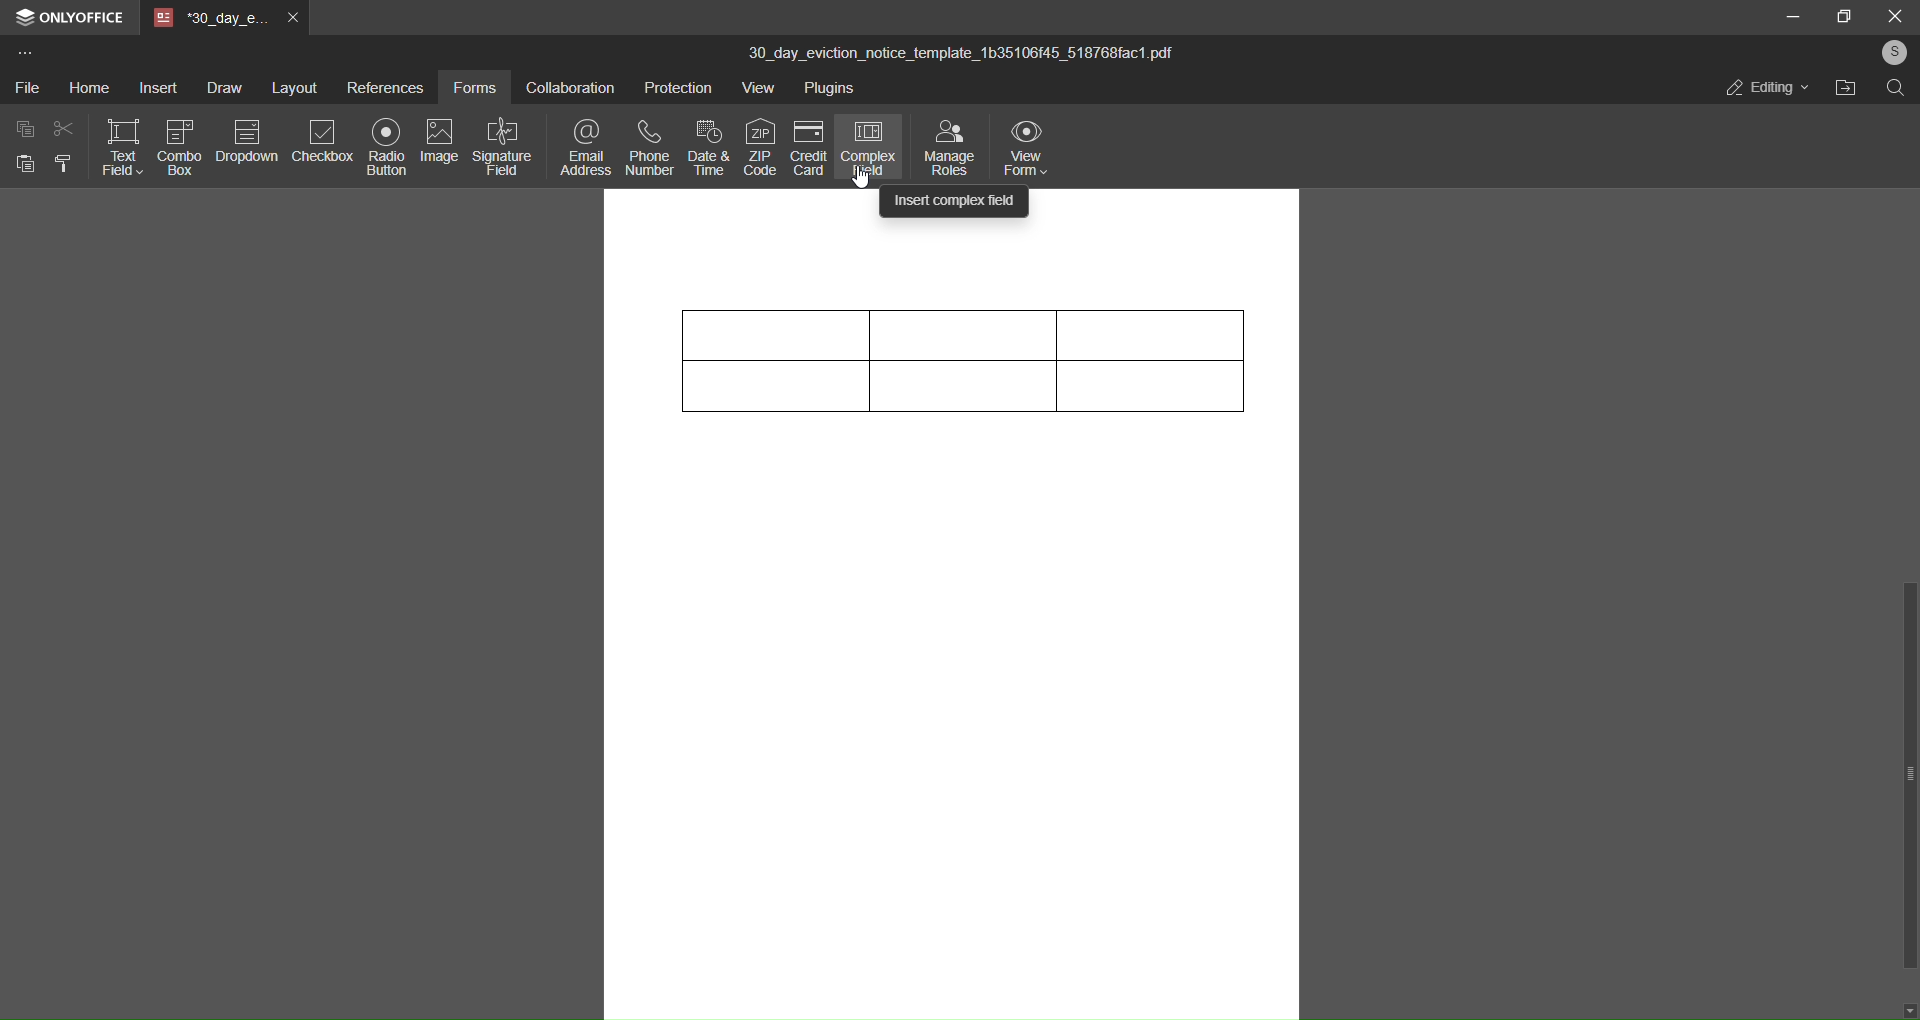  What do you see at coordinates (383, 145) in the screenshot?
I see `radio button` at bounding box center [383, 145].